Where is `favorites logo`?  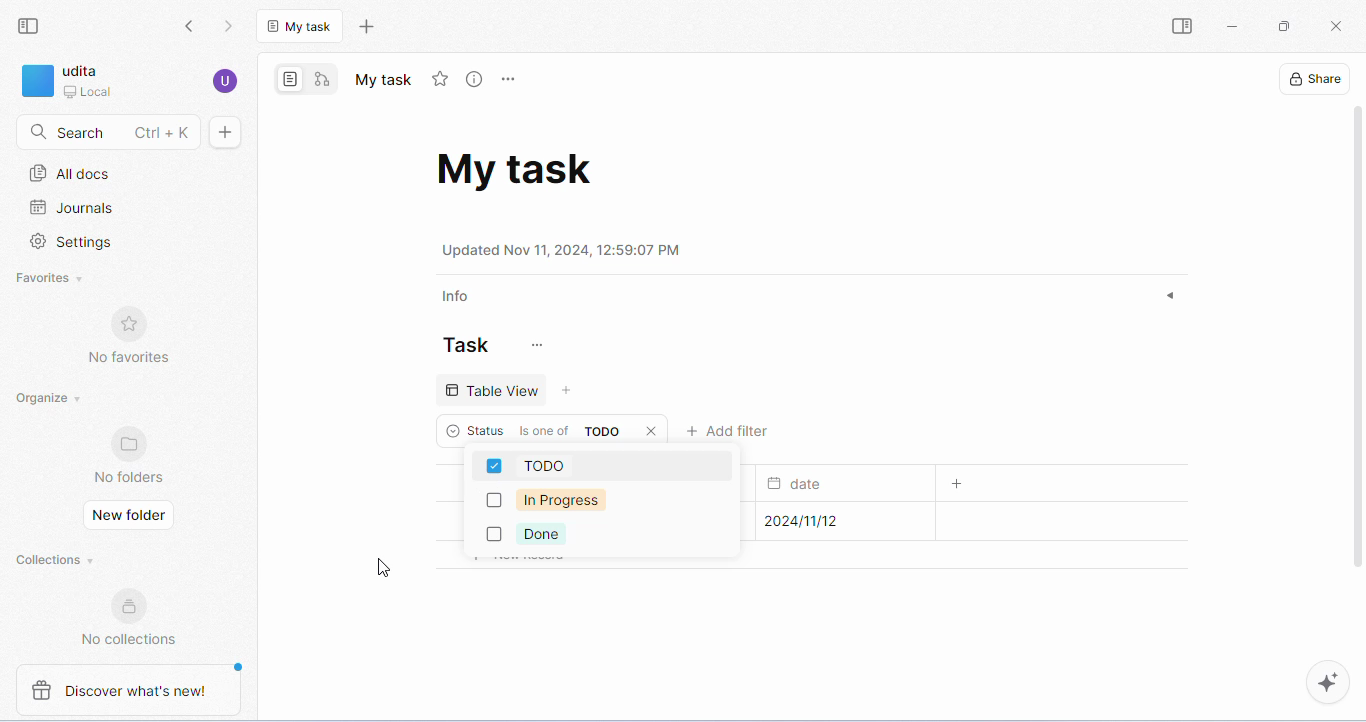 favorites logo is located at coordinates (133, 322).